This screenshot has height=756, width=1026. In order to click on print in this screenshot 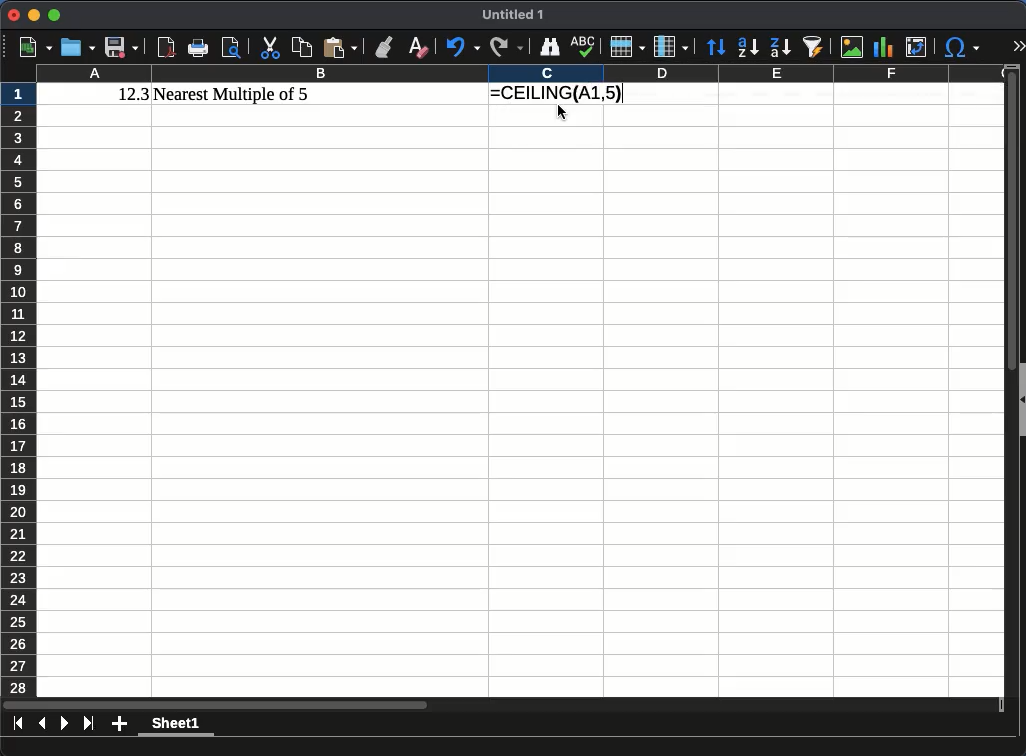, I will do `click(199, 48)`.